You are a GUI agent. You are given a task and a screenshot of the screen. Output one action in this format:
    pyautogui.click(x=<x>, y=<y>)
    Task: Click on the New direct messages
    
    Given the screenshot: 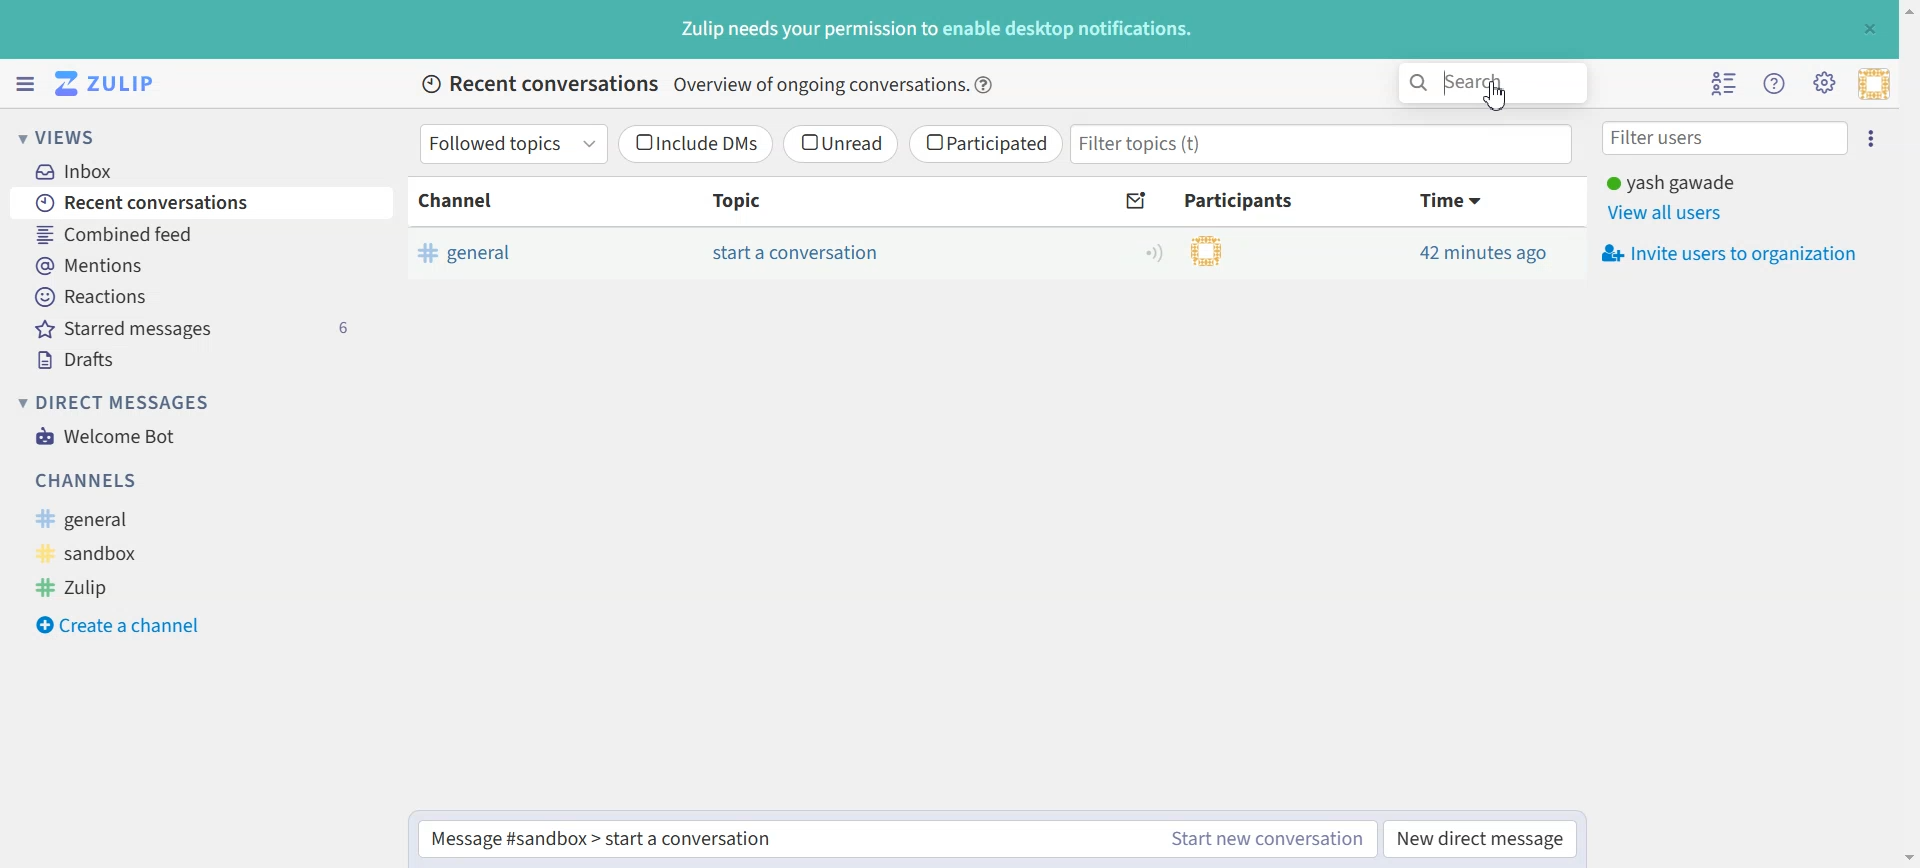 What is the action you would take?
    pyautogui.click(x=1479, y=839)
    